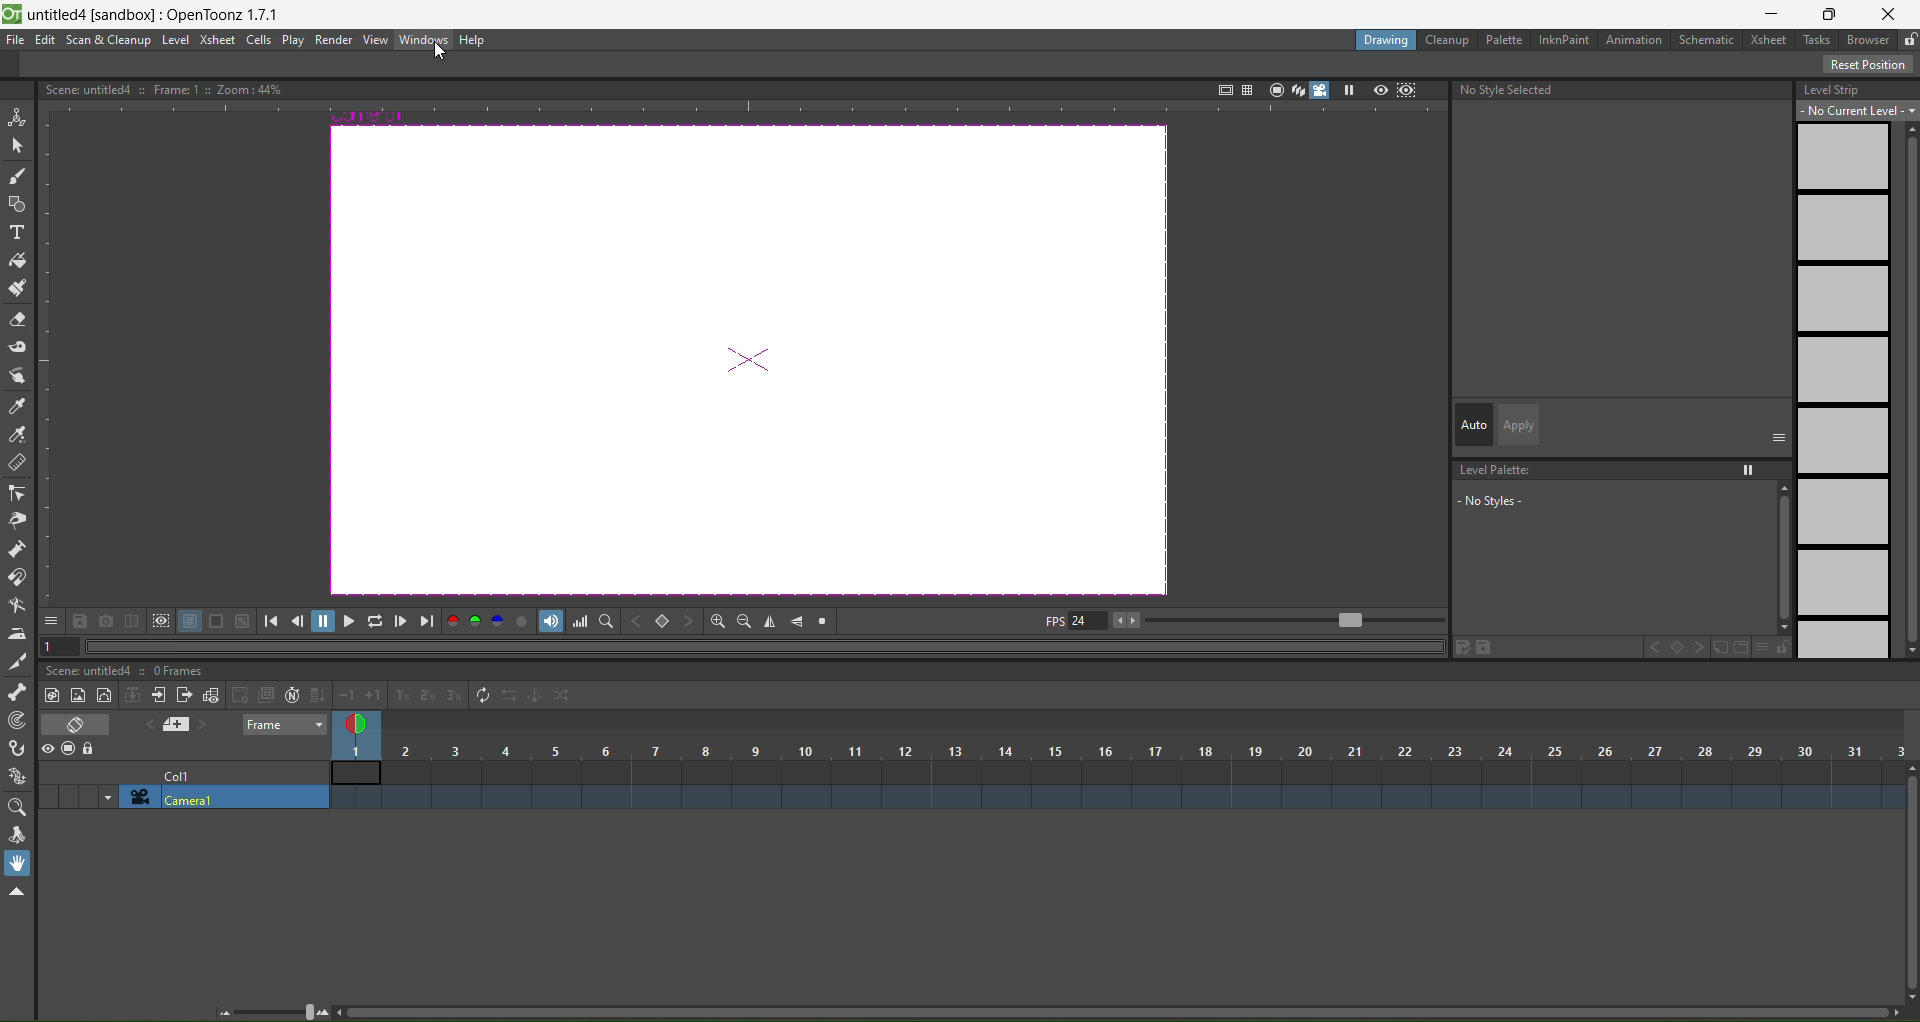 This screenshot has width=1920, height=1022. What do you see at coordinates (1564, 38) in the screenshot?
I see `inknpaint` at bounding box center [1564, 38].